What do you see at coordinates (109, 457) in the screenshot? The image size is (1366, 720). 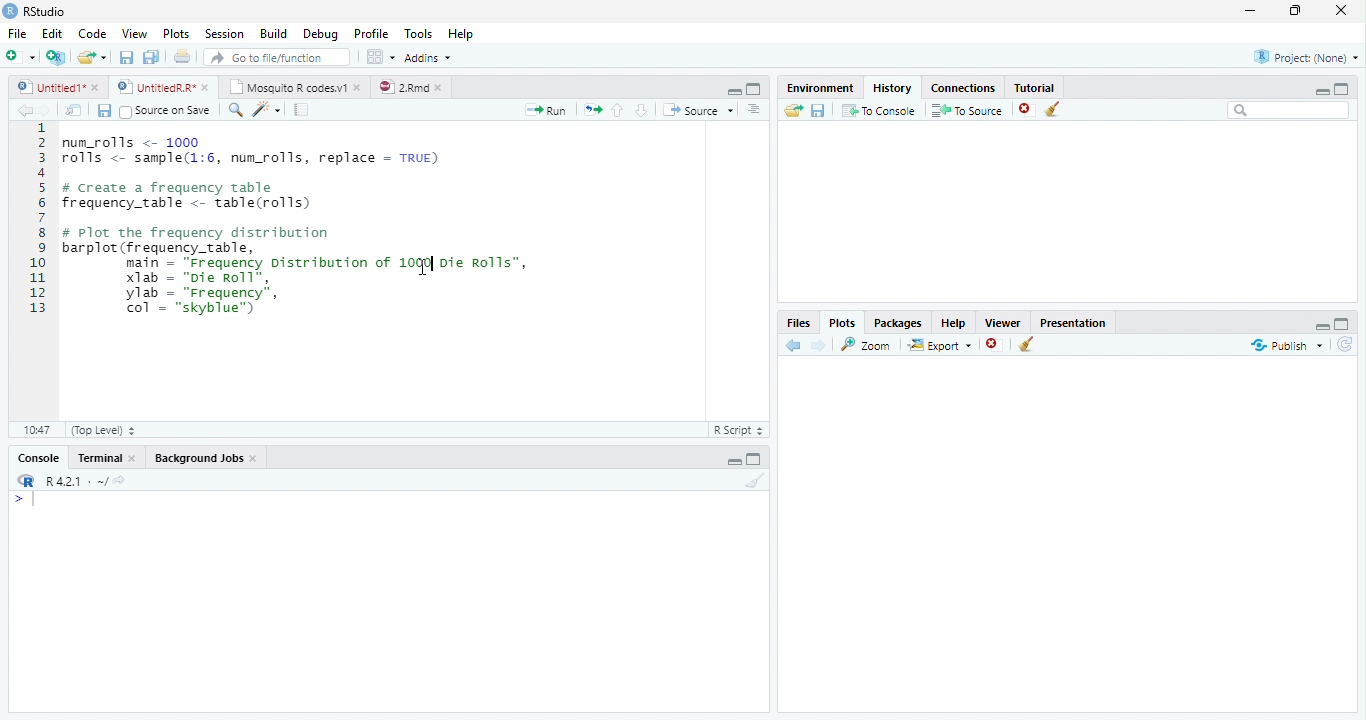 I see `Terminal` at bounding box center [109, 457].